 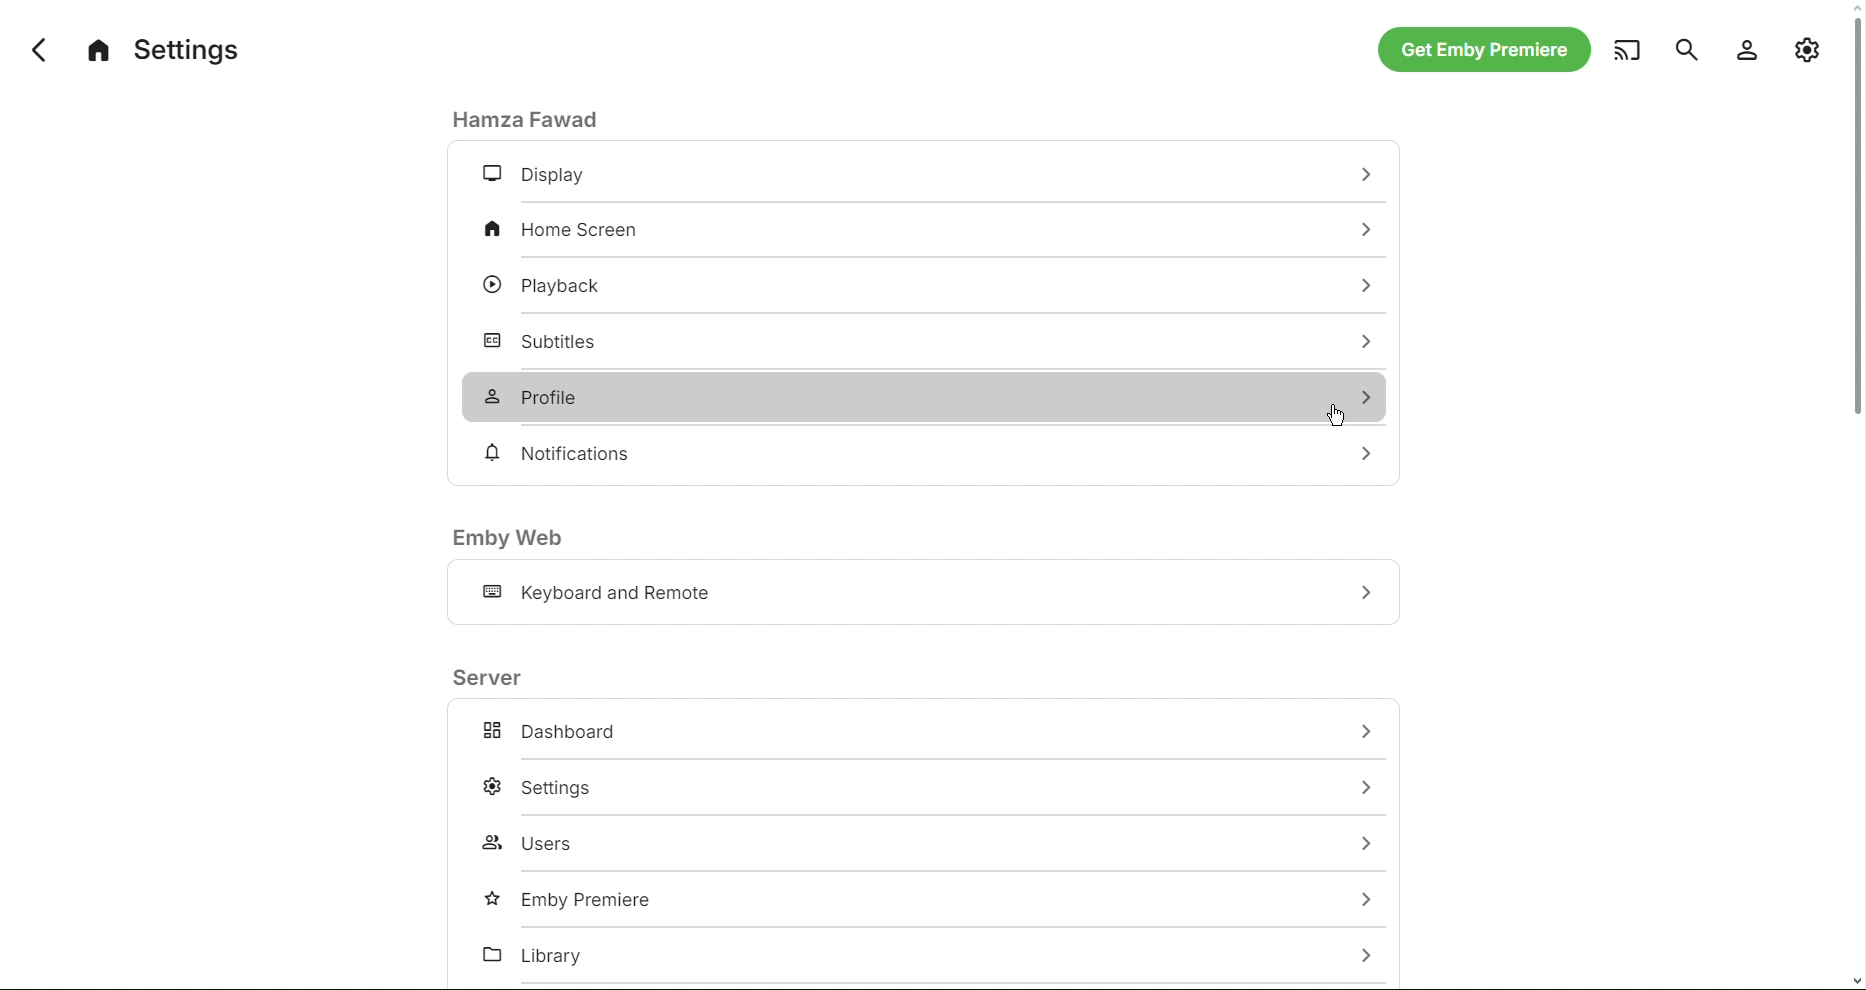 I want to click on Playback, so click(x=549, y=282).